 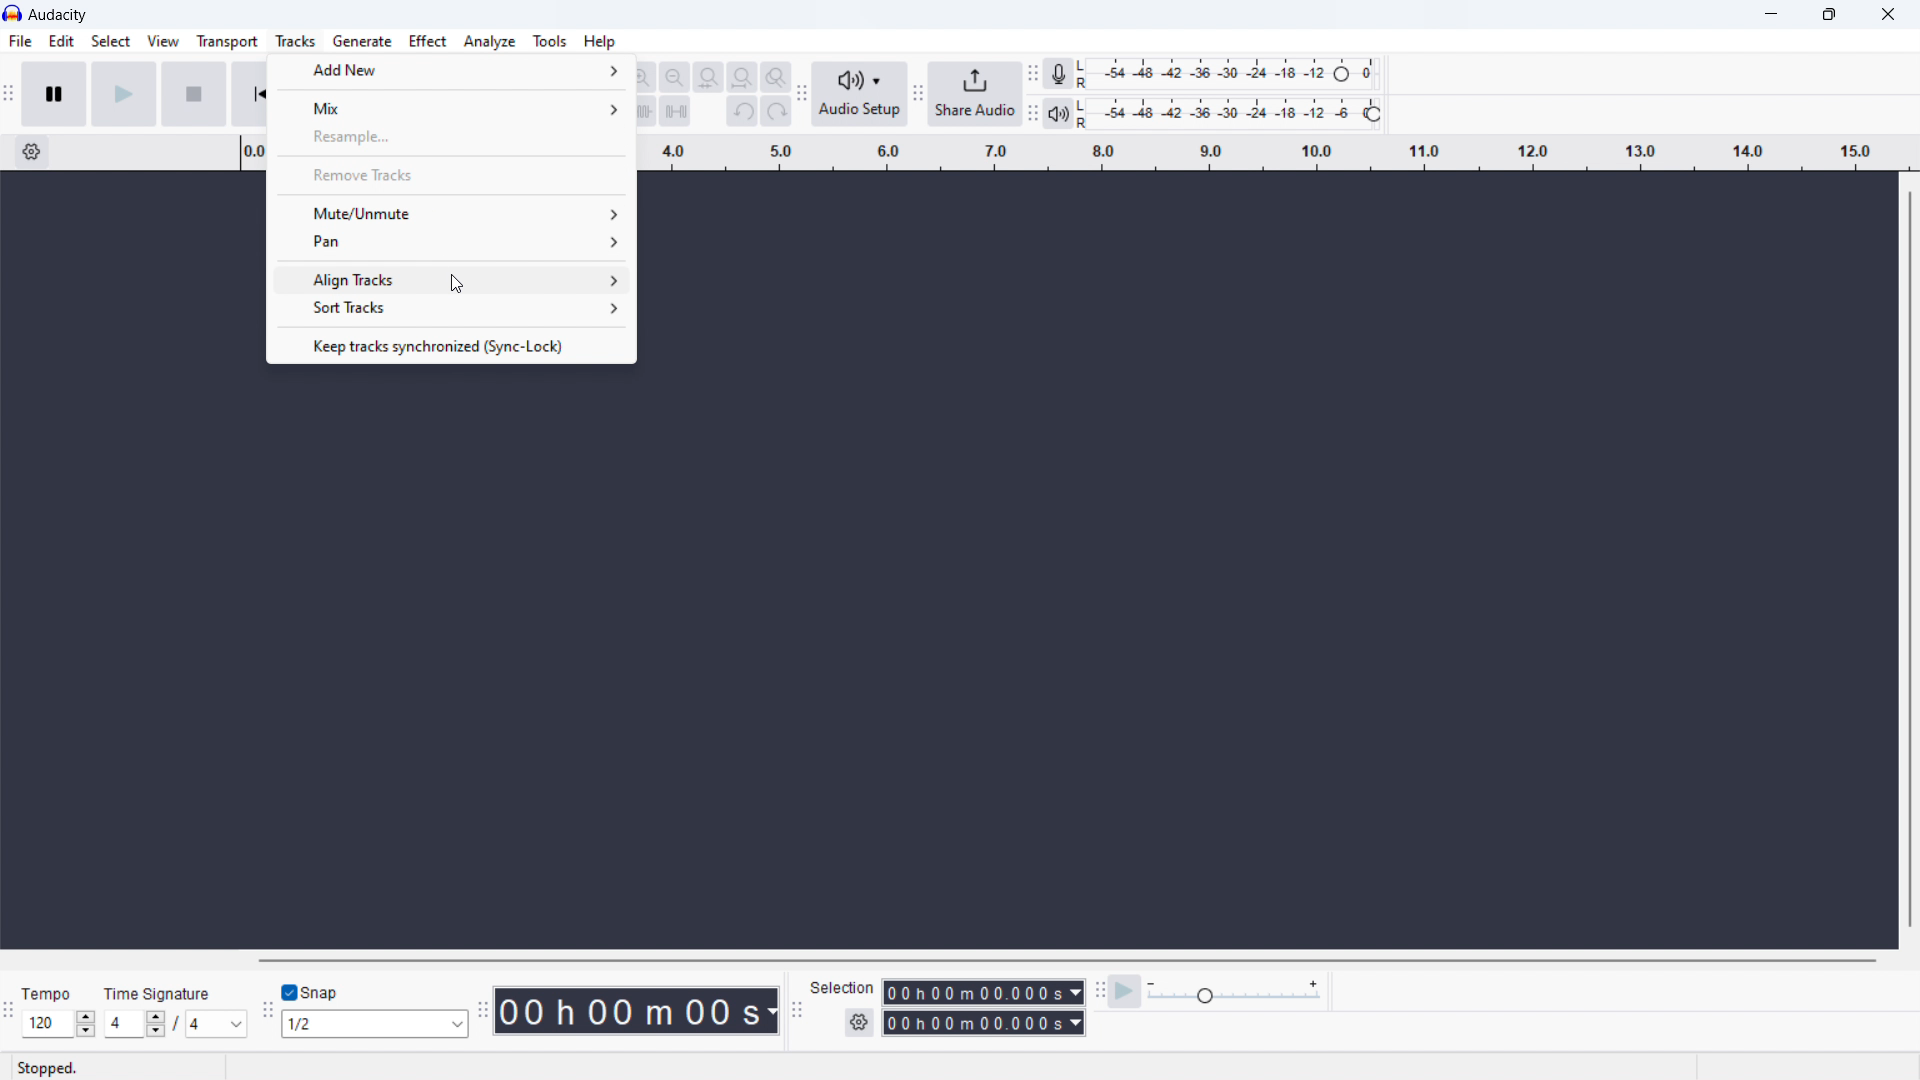 What do you see at coordinates (331, 991) in the screenshot?
I see `snap` at bounding box center [331, 991].